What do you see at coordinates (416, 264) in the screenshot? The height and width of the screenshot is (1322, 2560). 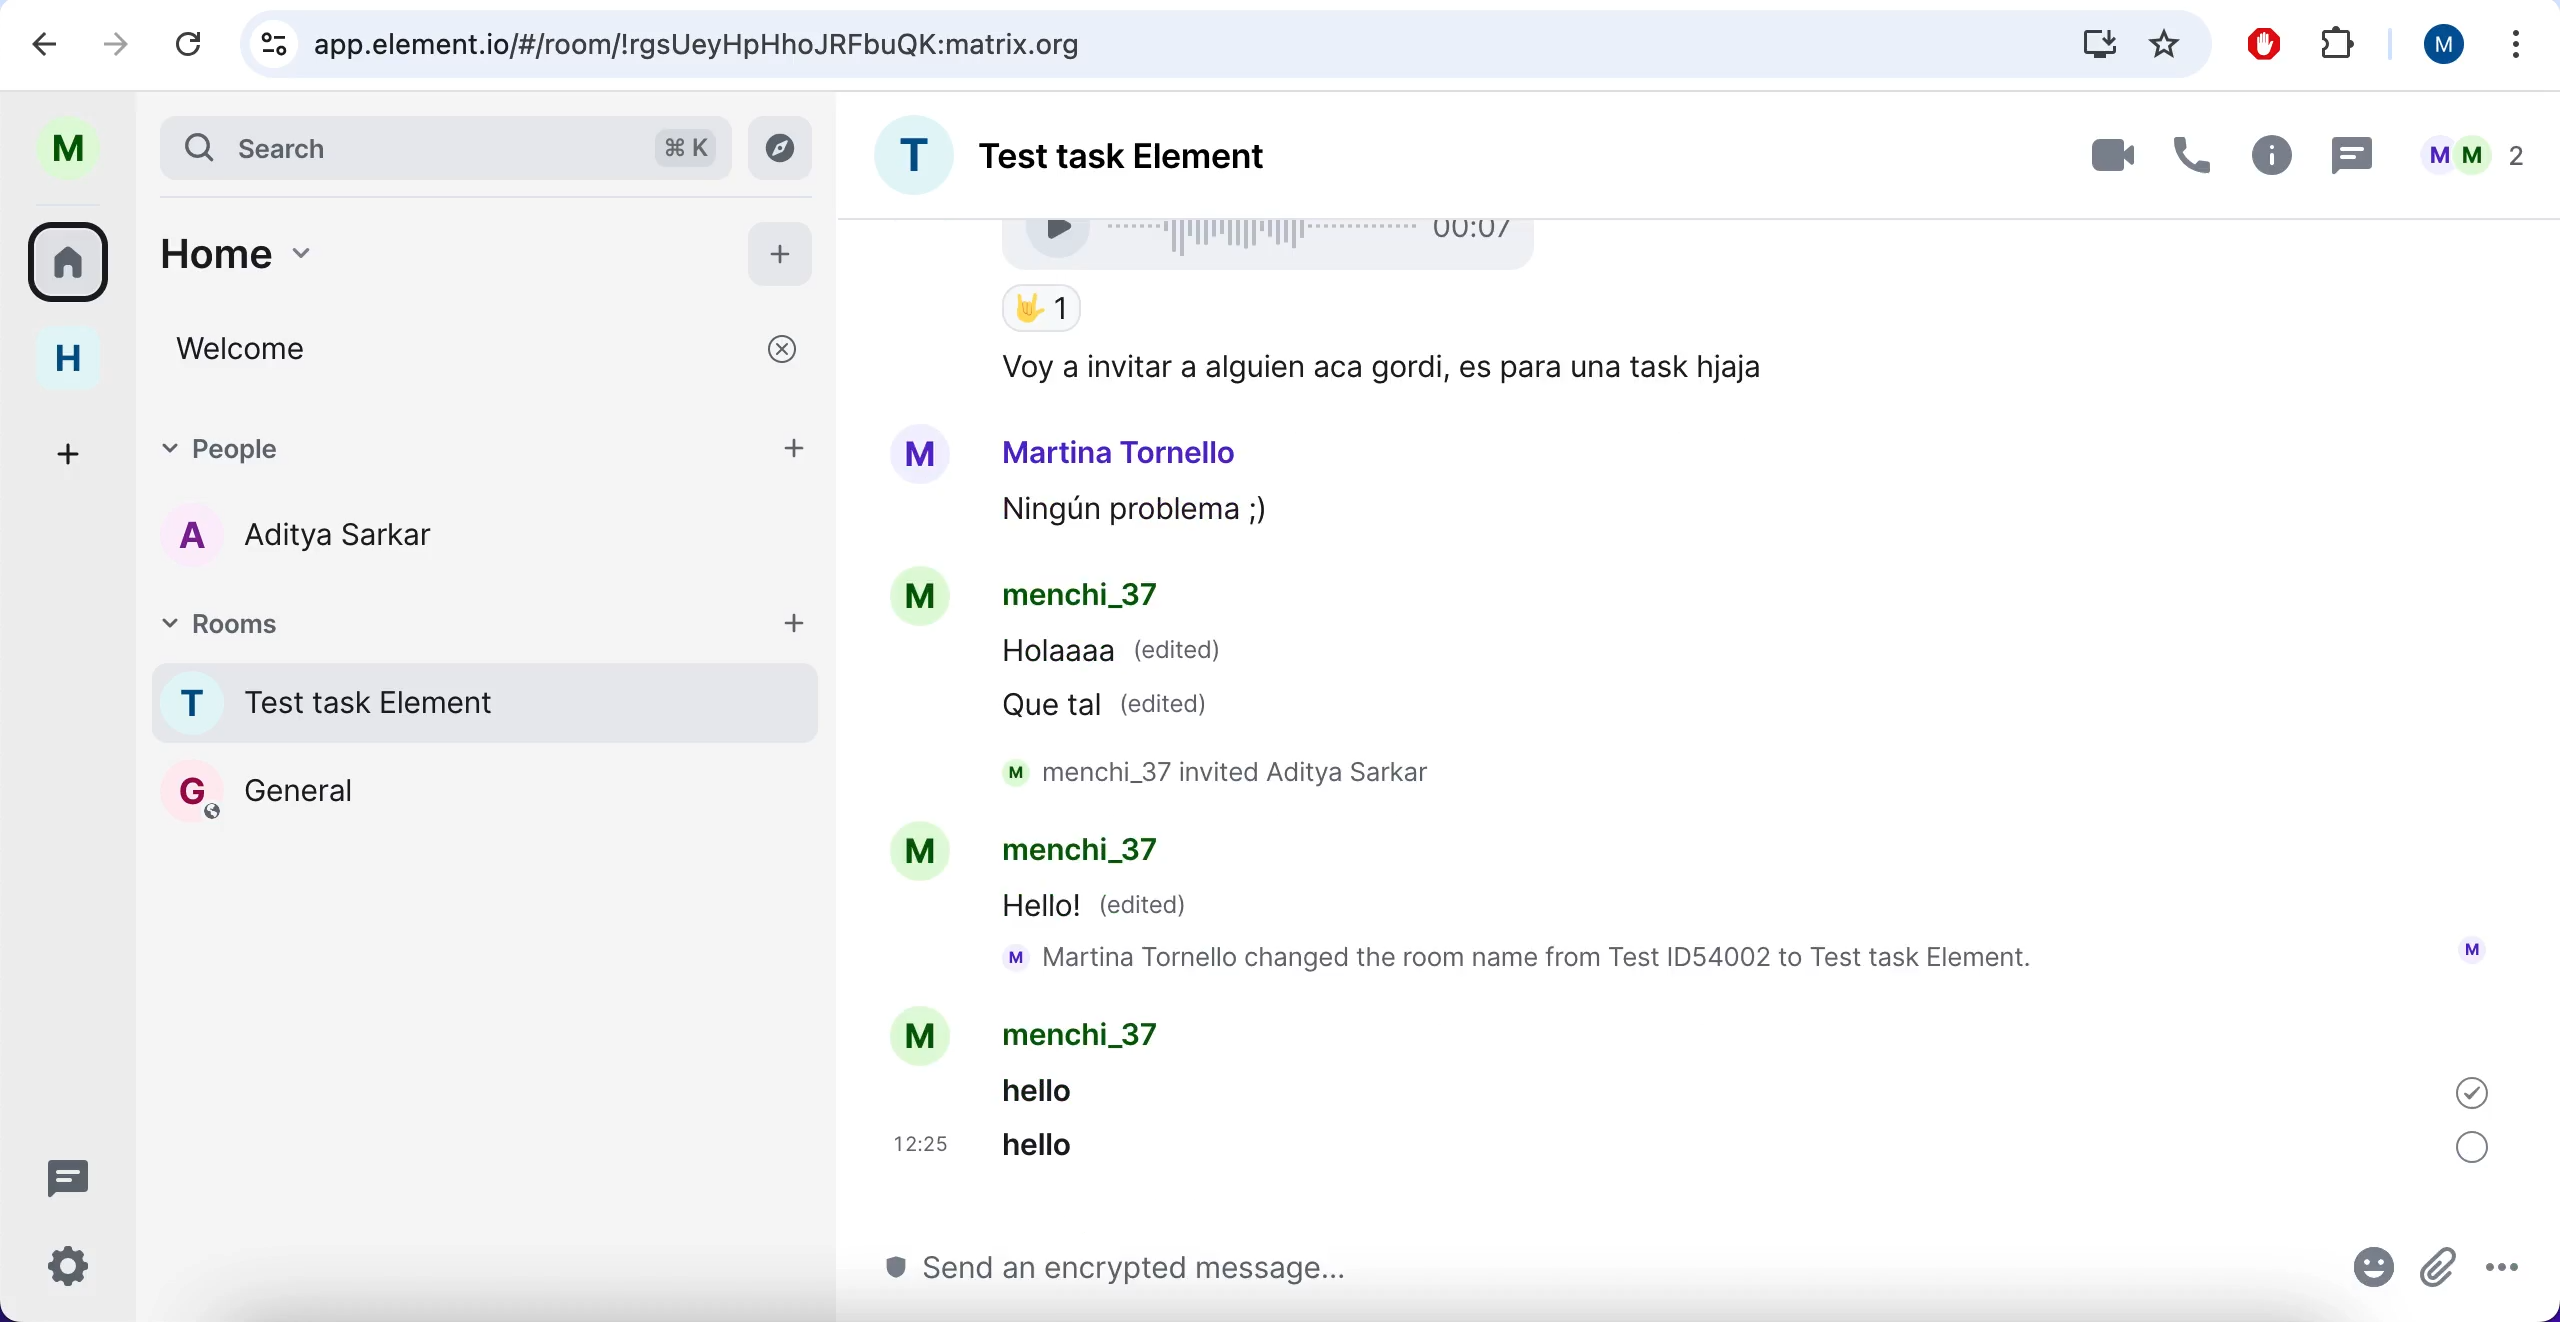 I see `home` at bounding box center [416, 264].